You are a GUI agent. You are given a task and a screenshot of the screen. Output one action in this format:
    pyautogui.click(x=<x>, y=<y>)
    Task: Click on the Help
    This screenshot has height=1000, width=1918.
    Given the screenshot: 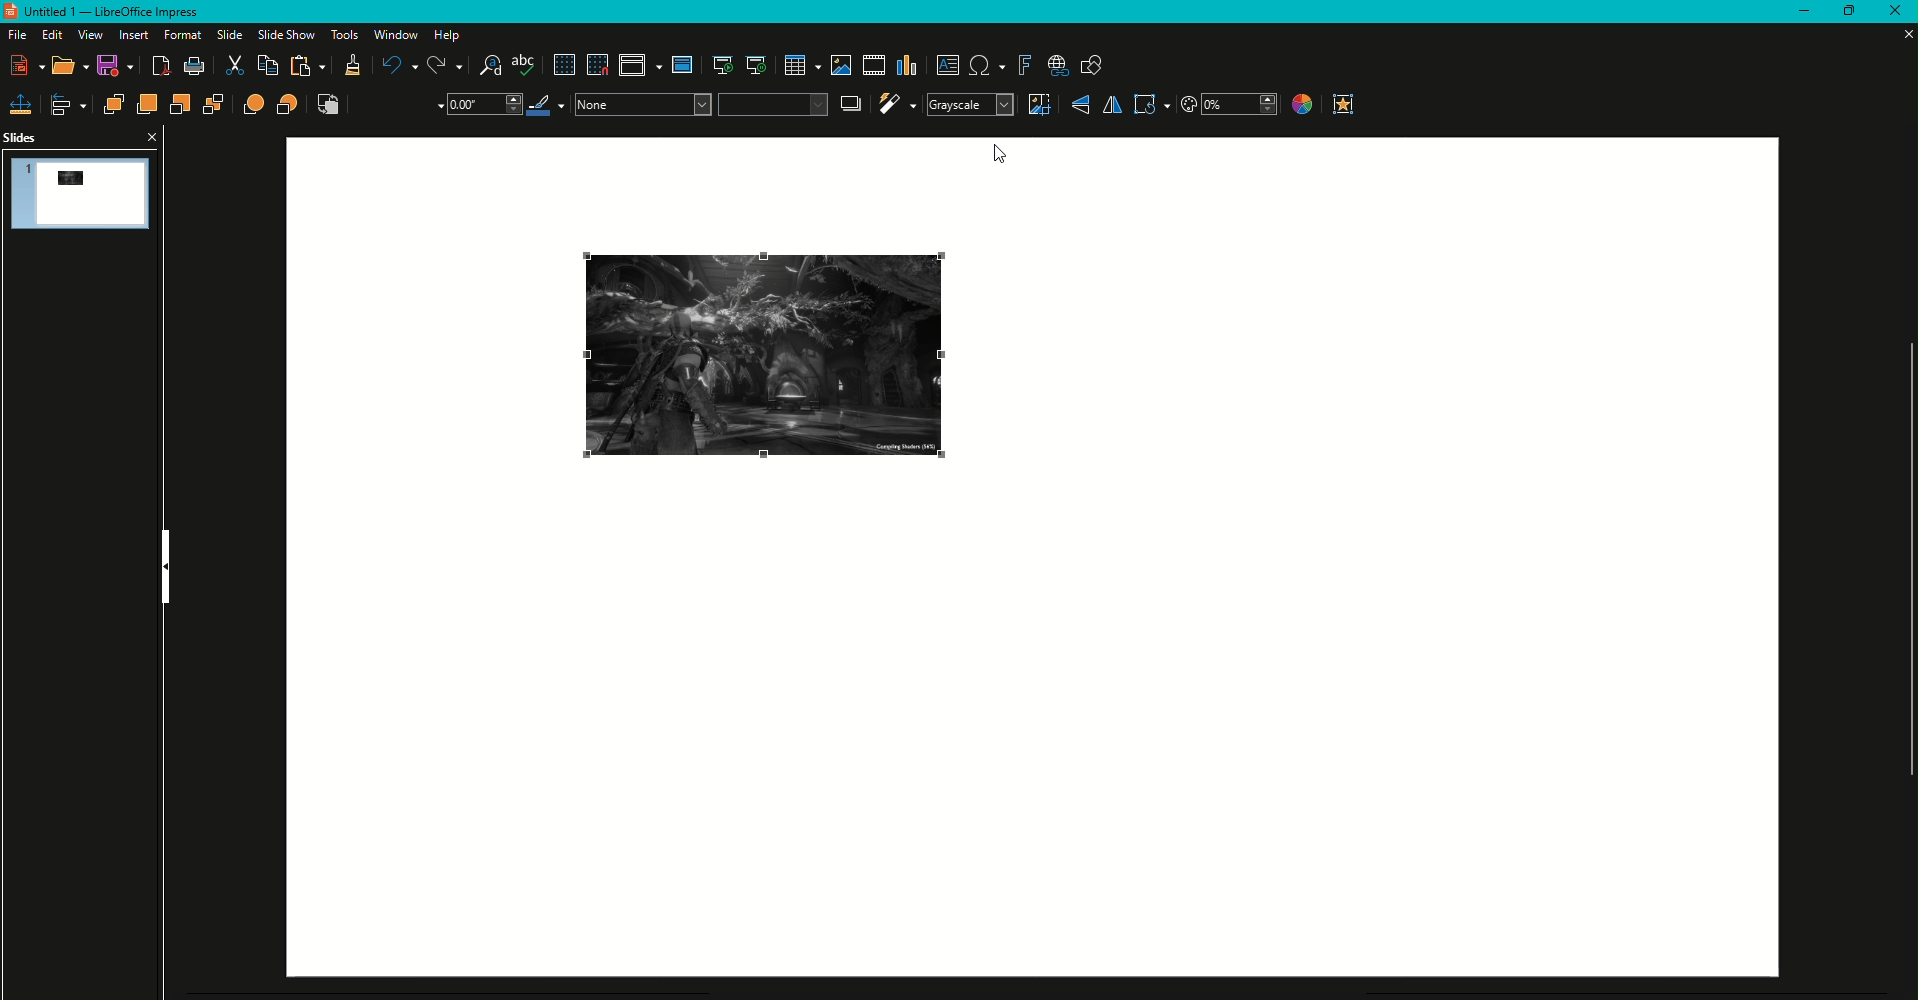 What is the action you would take?
    pyautogui.click(x=451, y=35)
    